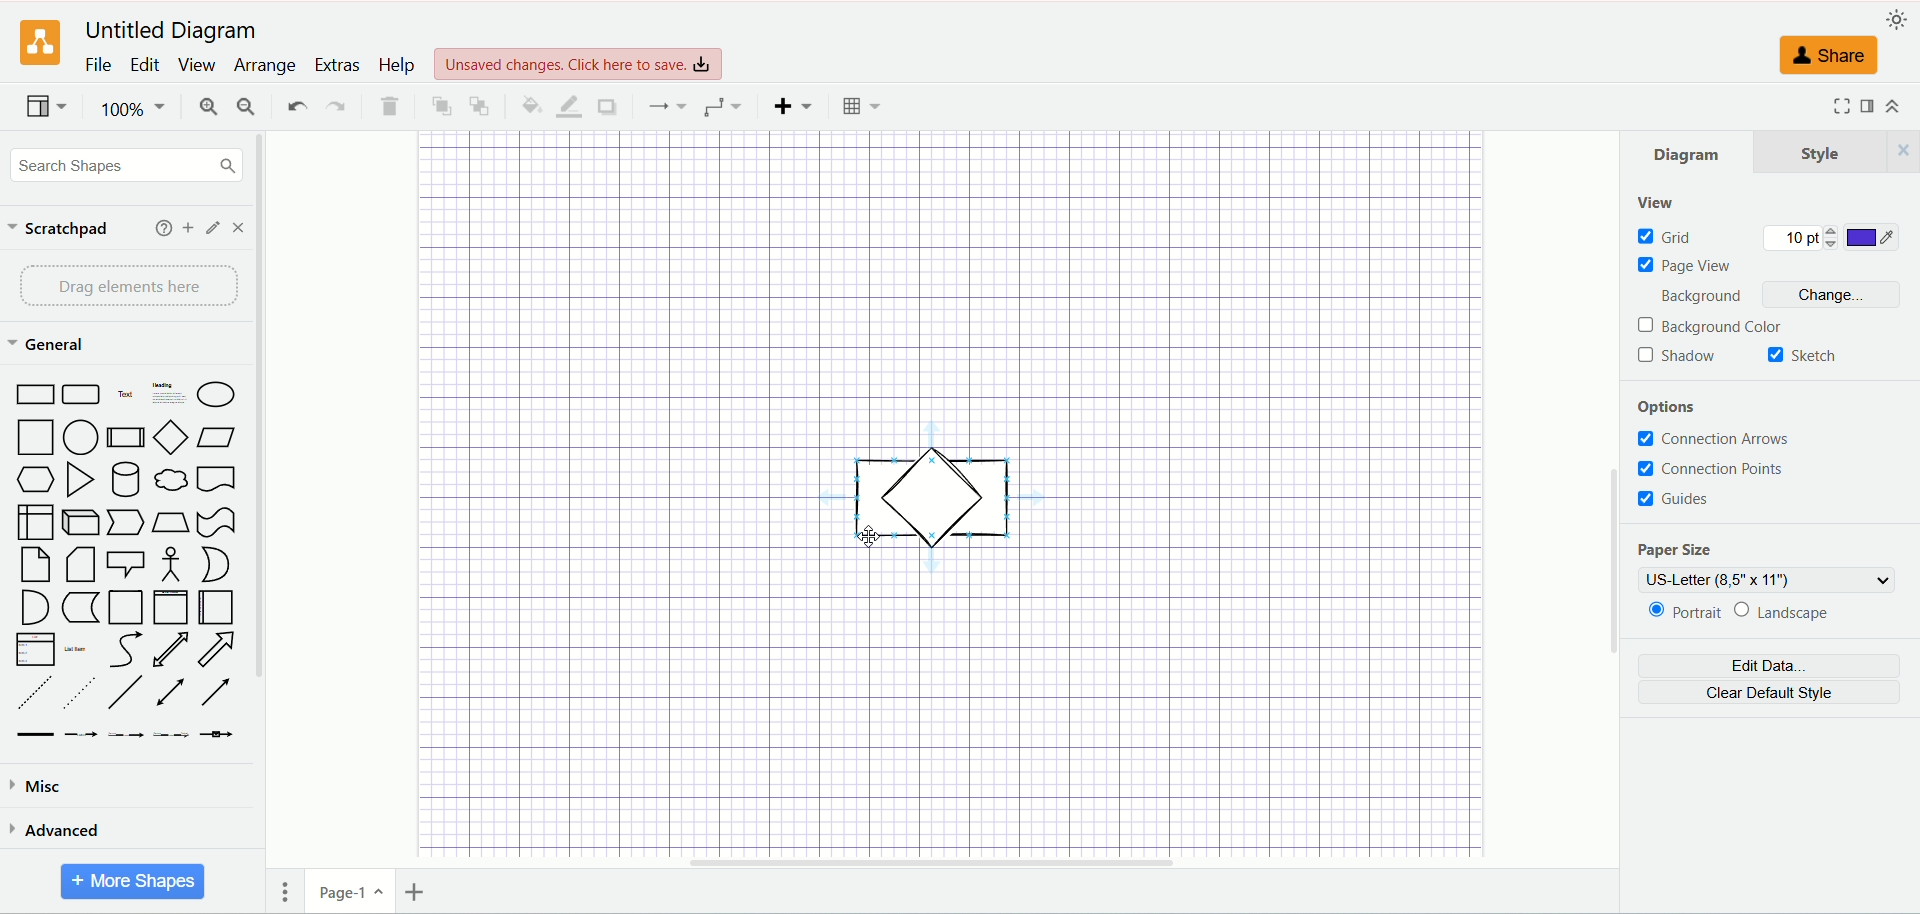 The height and width of the screenshot is (914, 1920). Describe the element at coordinates (391, 106) in the screenshot. I see `delete` at that location.